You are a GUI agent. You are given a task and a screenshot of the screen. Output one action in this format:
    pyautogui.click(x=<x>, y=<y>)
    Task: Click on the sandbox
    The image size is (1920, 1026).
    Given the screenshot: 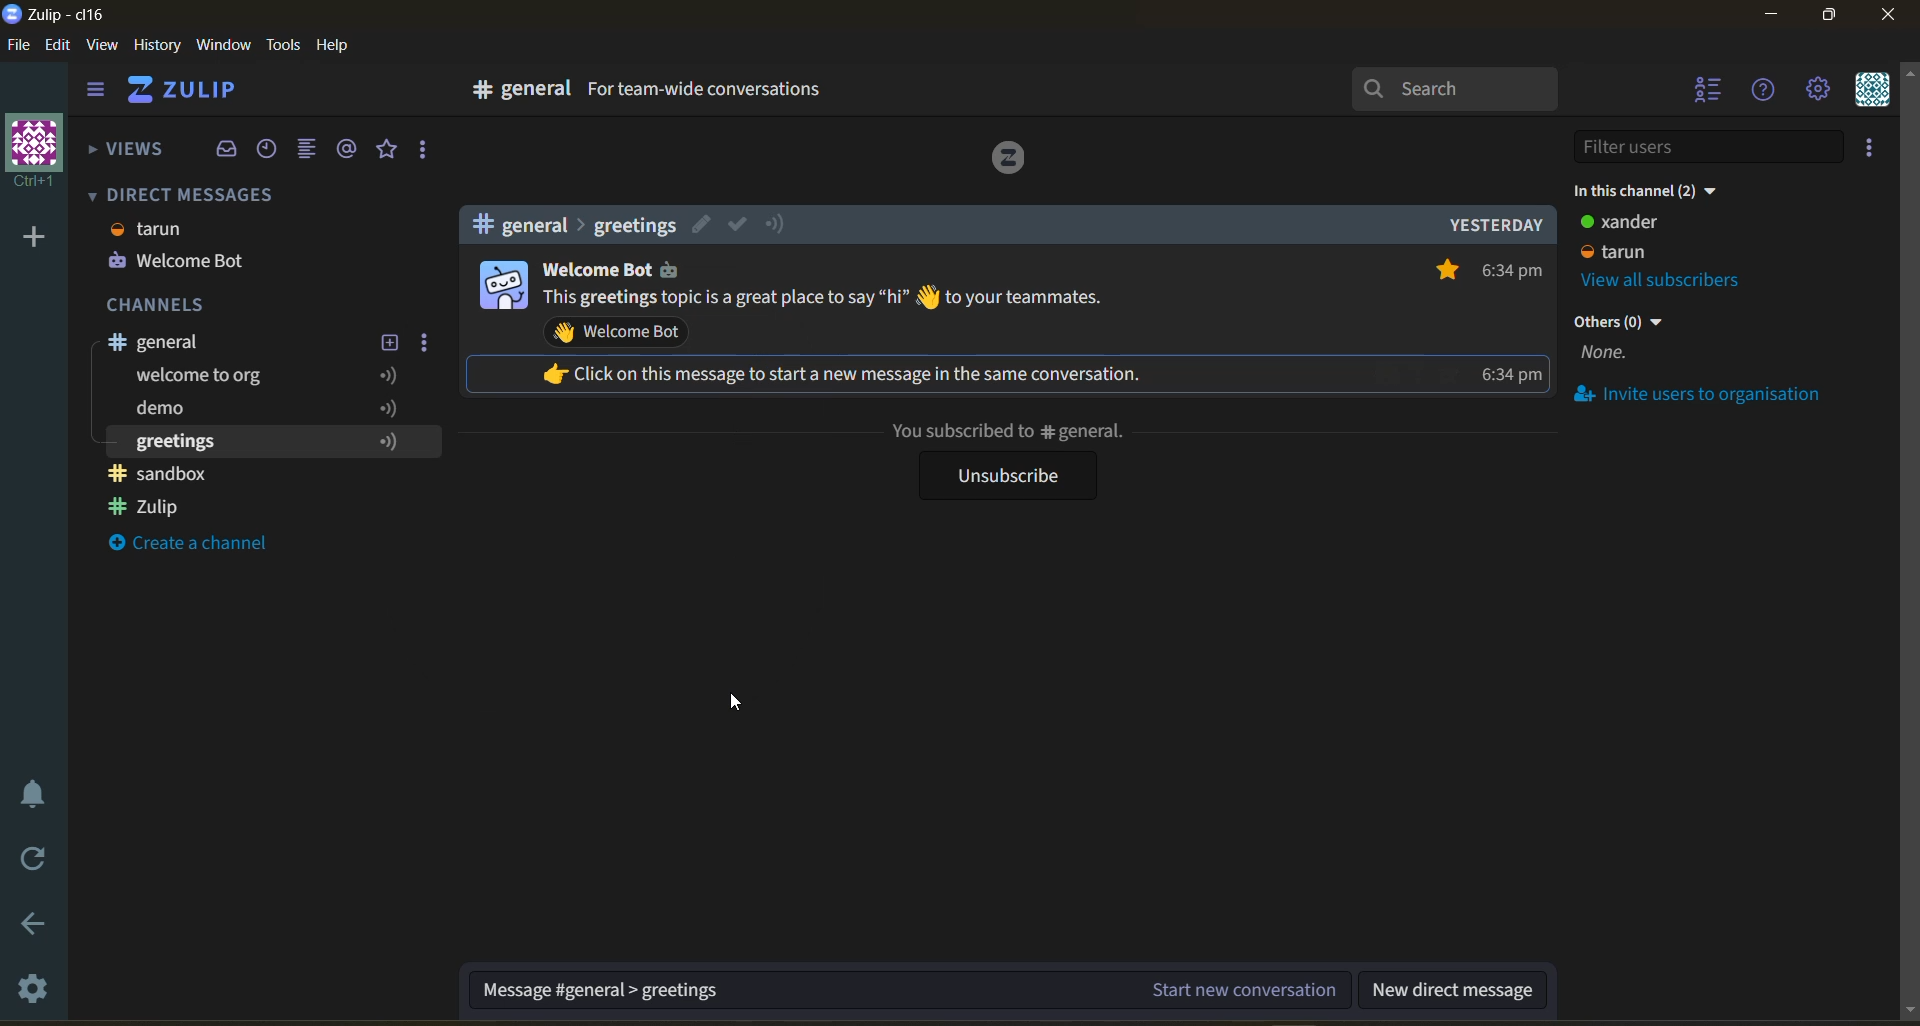 What is the action you would take?
    pyautogui.click(x=167, y=472)
    